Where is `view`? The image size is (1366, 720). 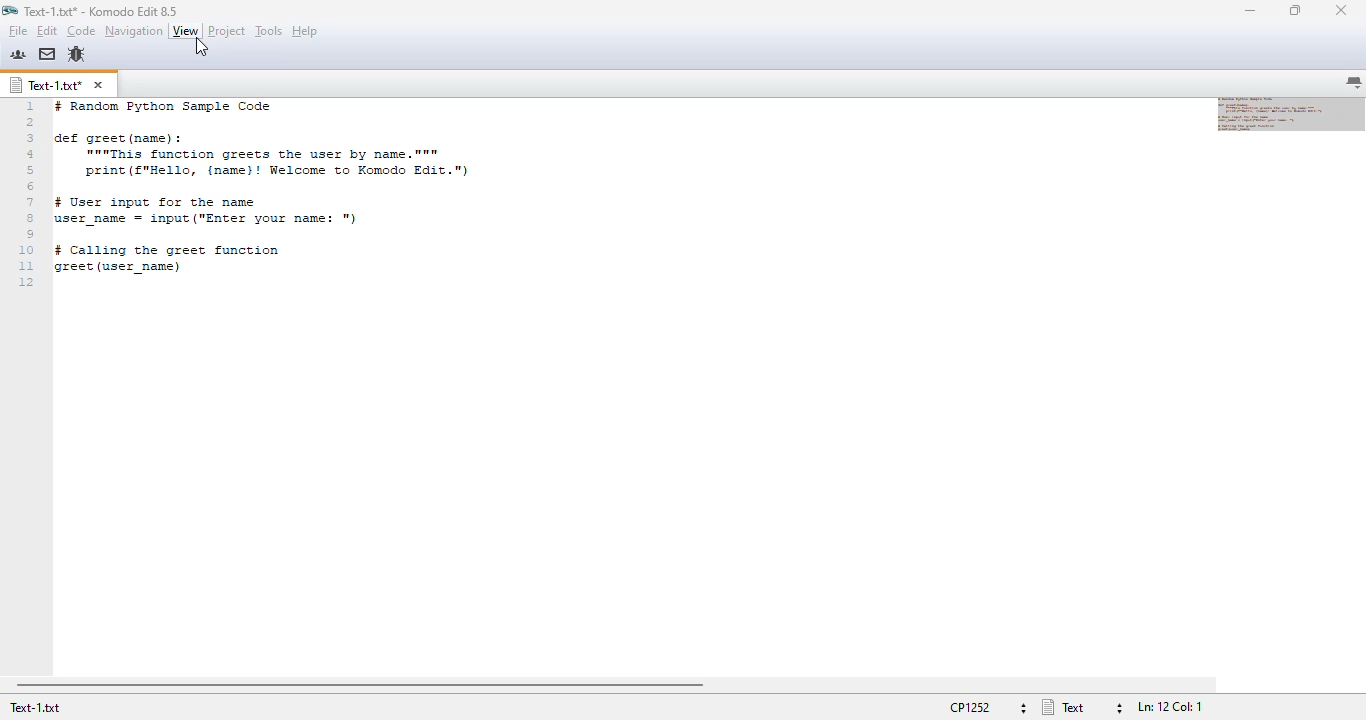
view is located at coordinates (185, 31).